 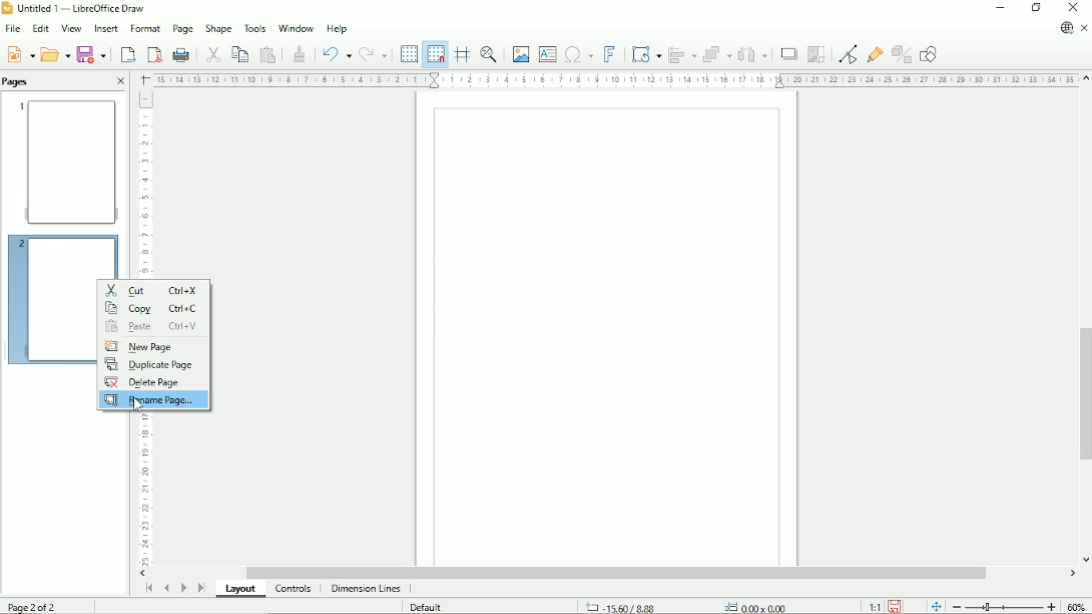 I want to click on New Page, so click(x=137, y=346).